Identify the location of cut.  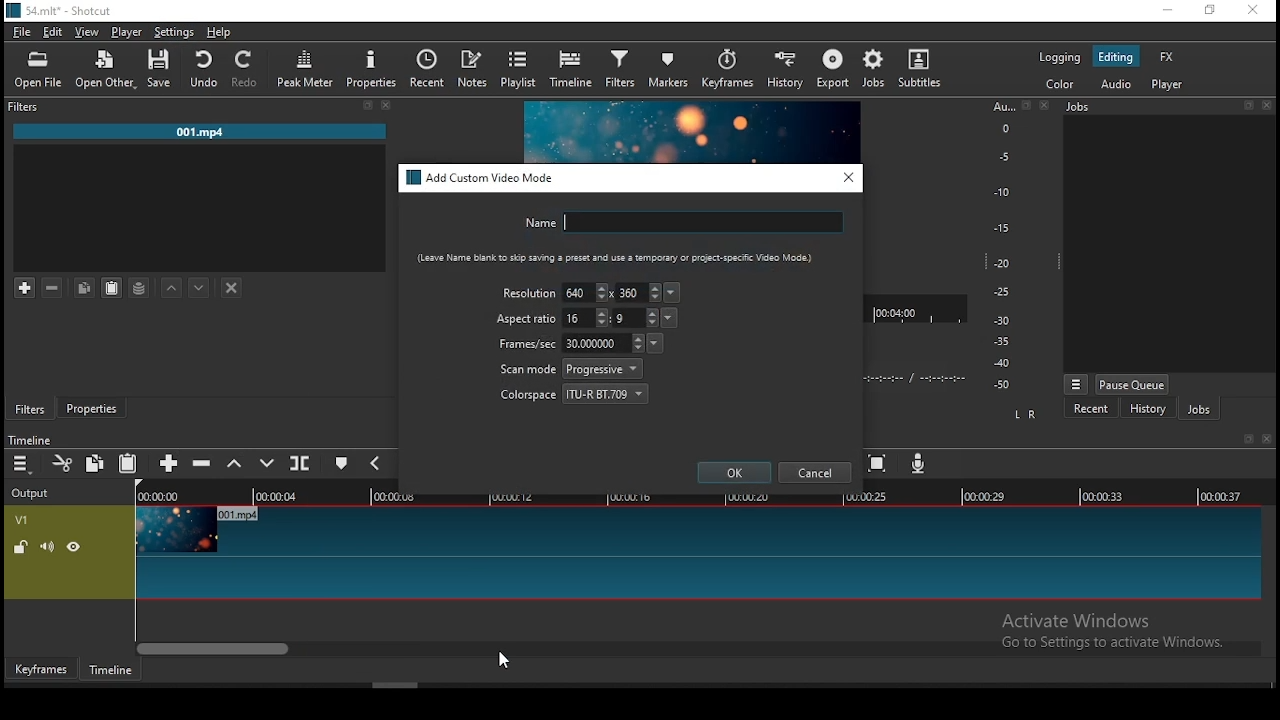
(63, 463).